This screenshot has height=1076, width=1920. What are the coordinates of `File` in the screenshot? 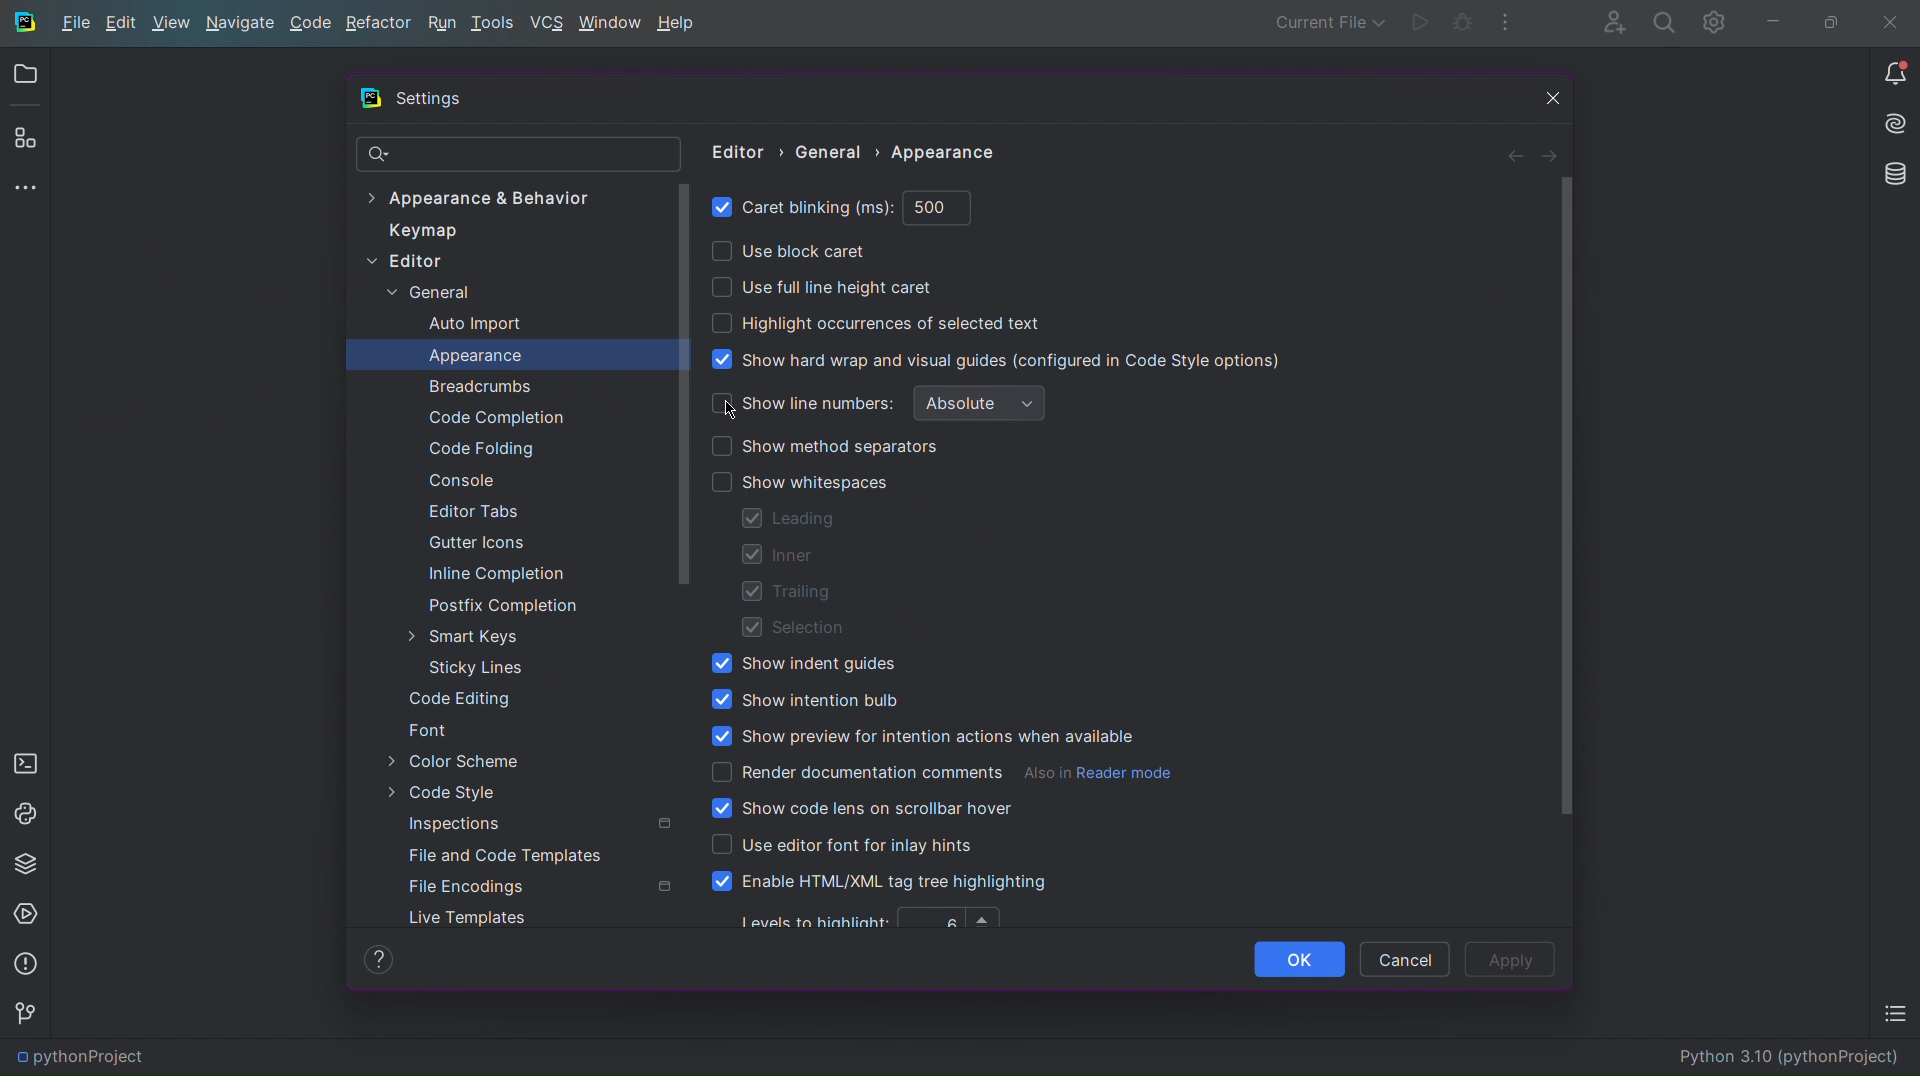 It's located at (74, 24).